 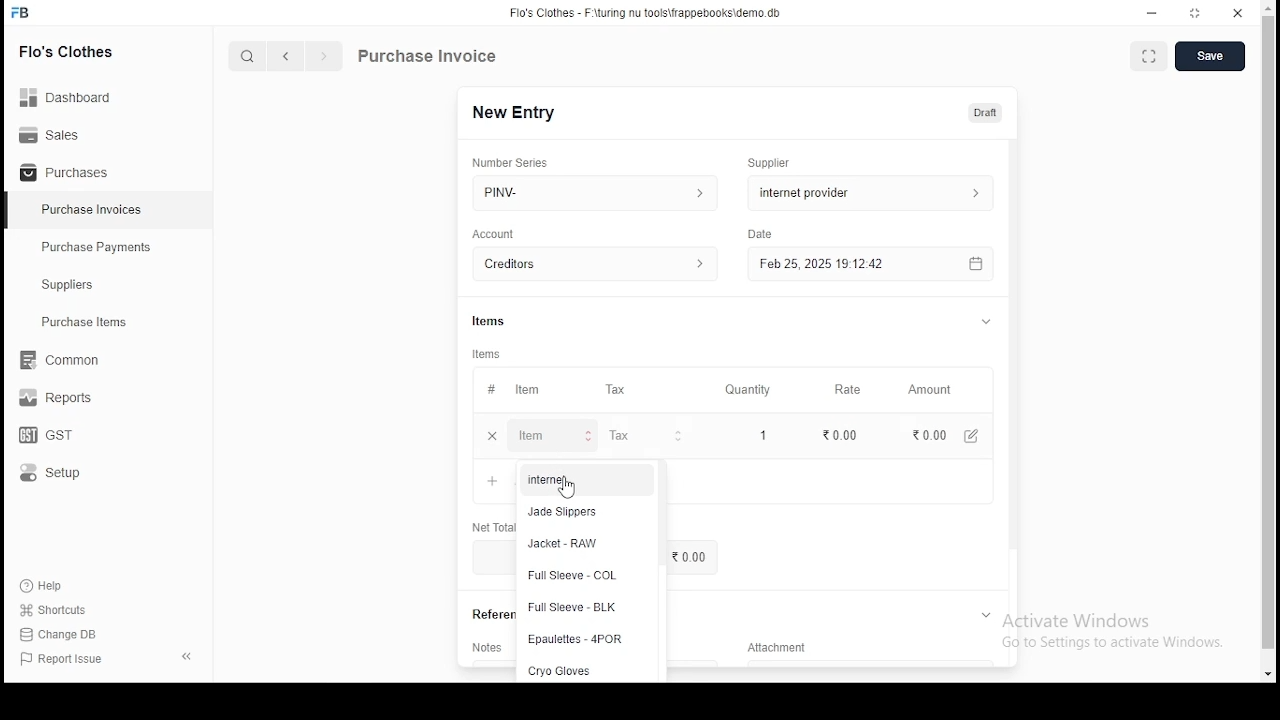 What do you see at coordinates (58, 400) in the screenshot?
I see `reports` at bounding box center [58, 400].